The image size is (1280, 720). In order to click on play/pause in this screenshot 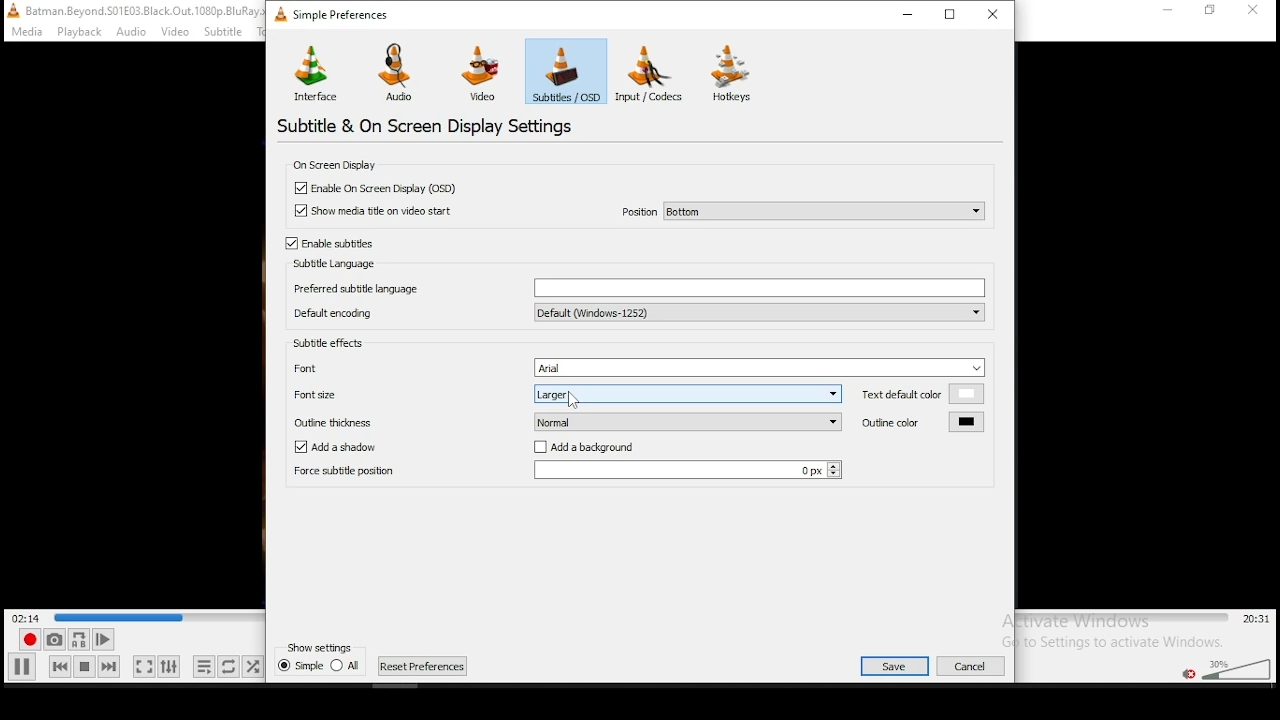, I will do `click(23, 666)`.